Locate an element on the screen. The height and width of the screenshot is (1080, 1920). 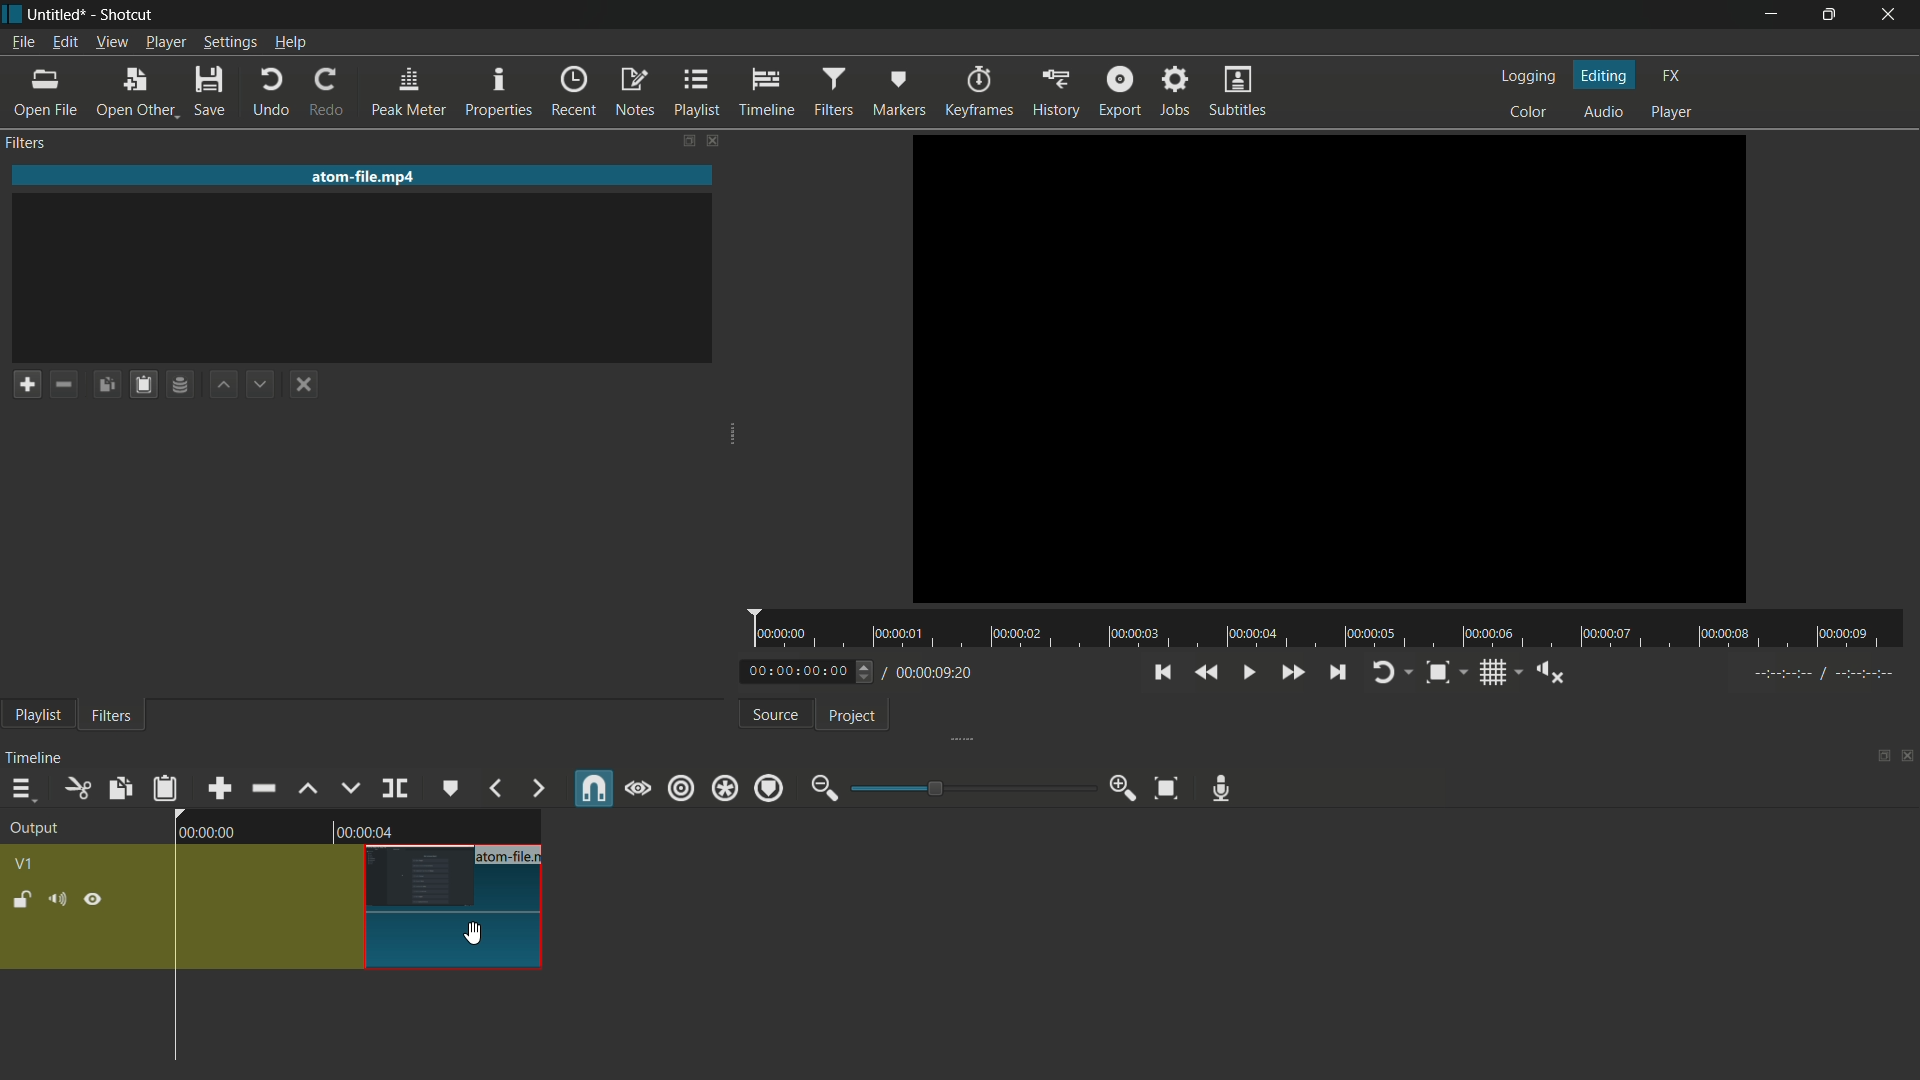
ripple is located at coordinates (681, 788).